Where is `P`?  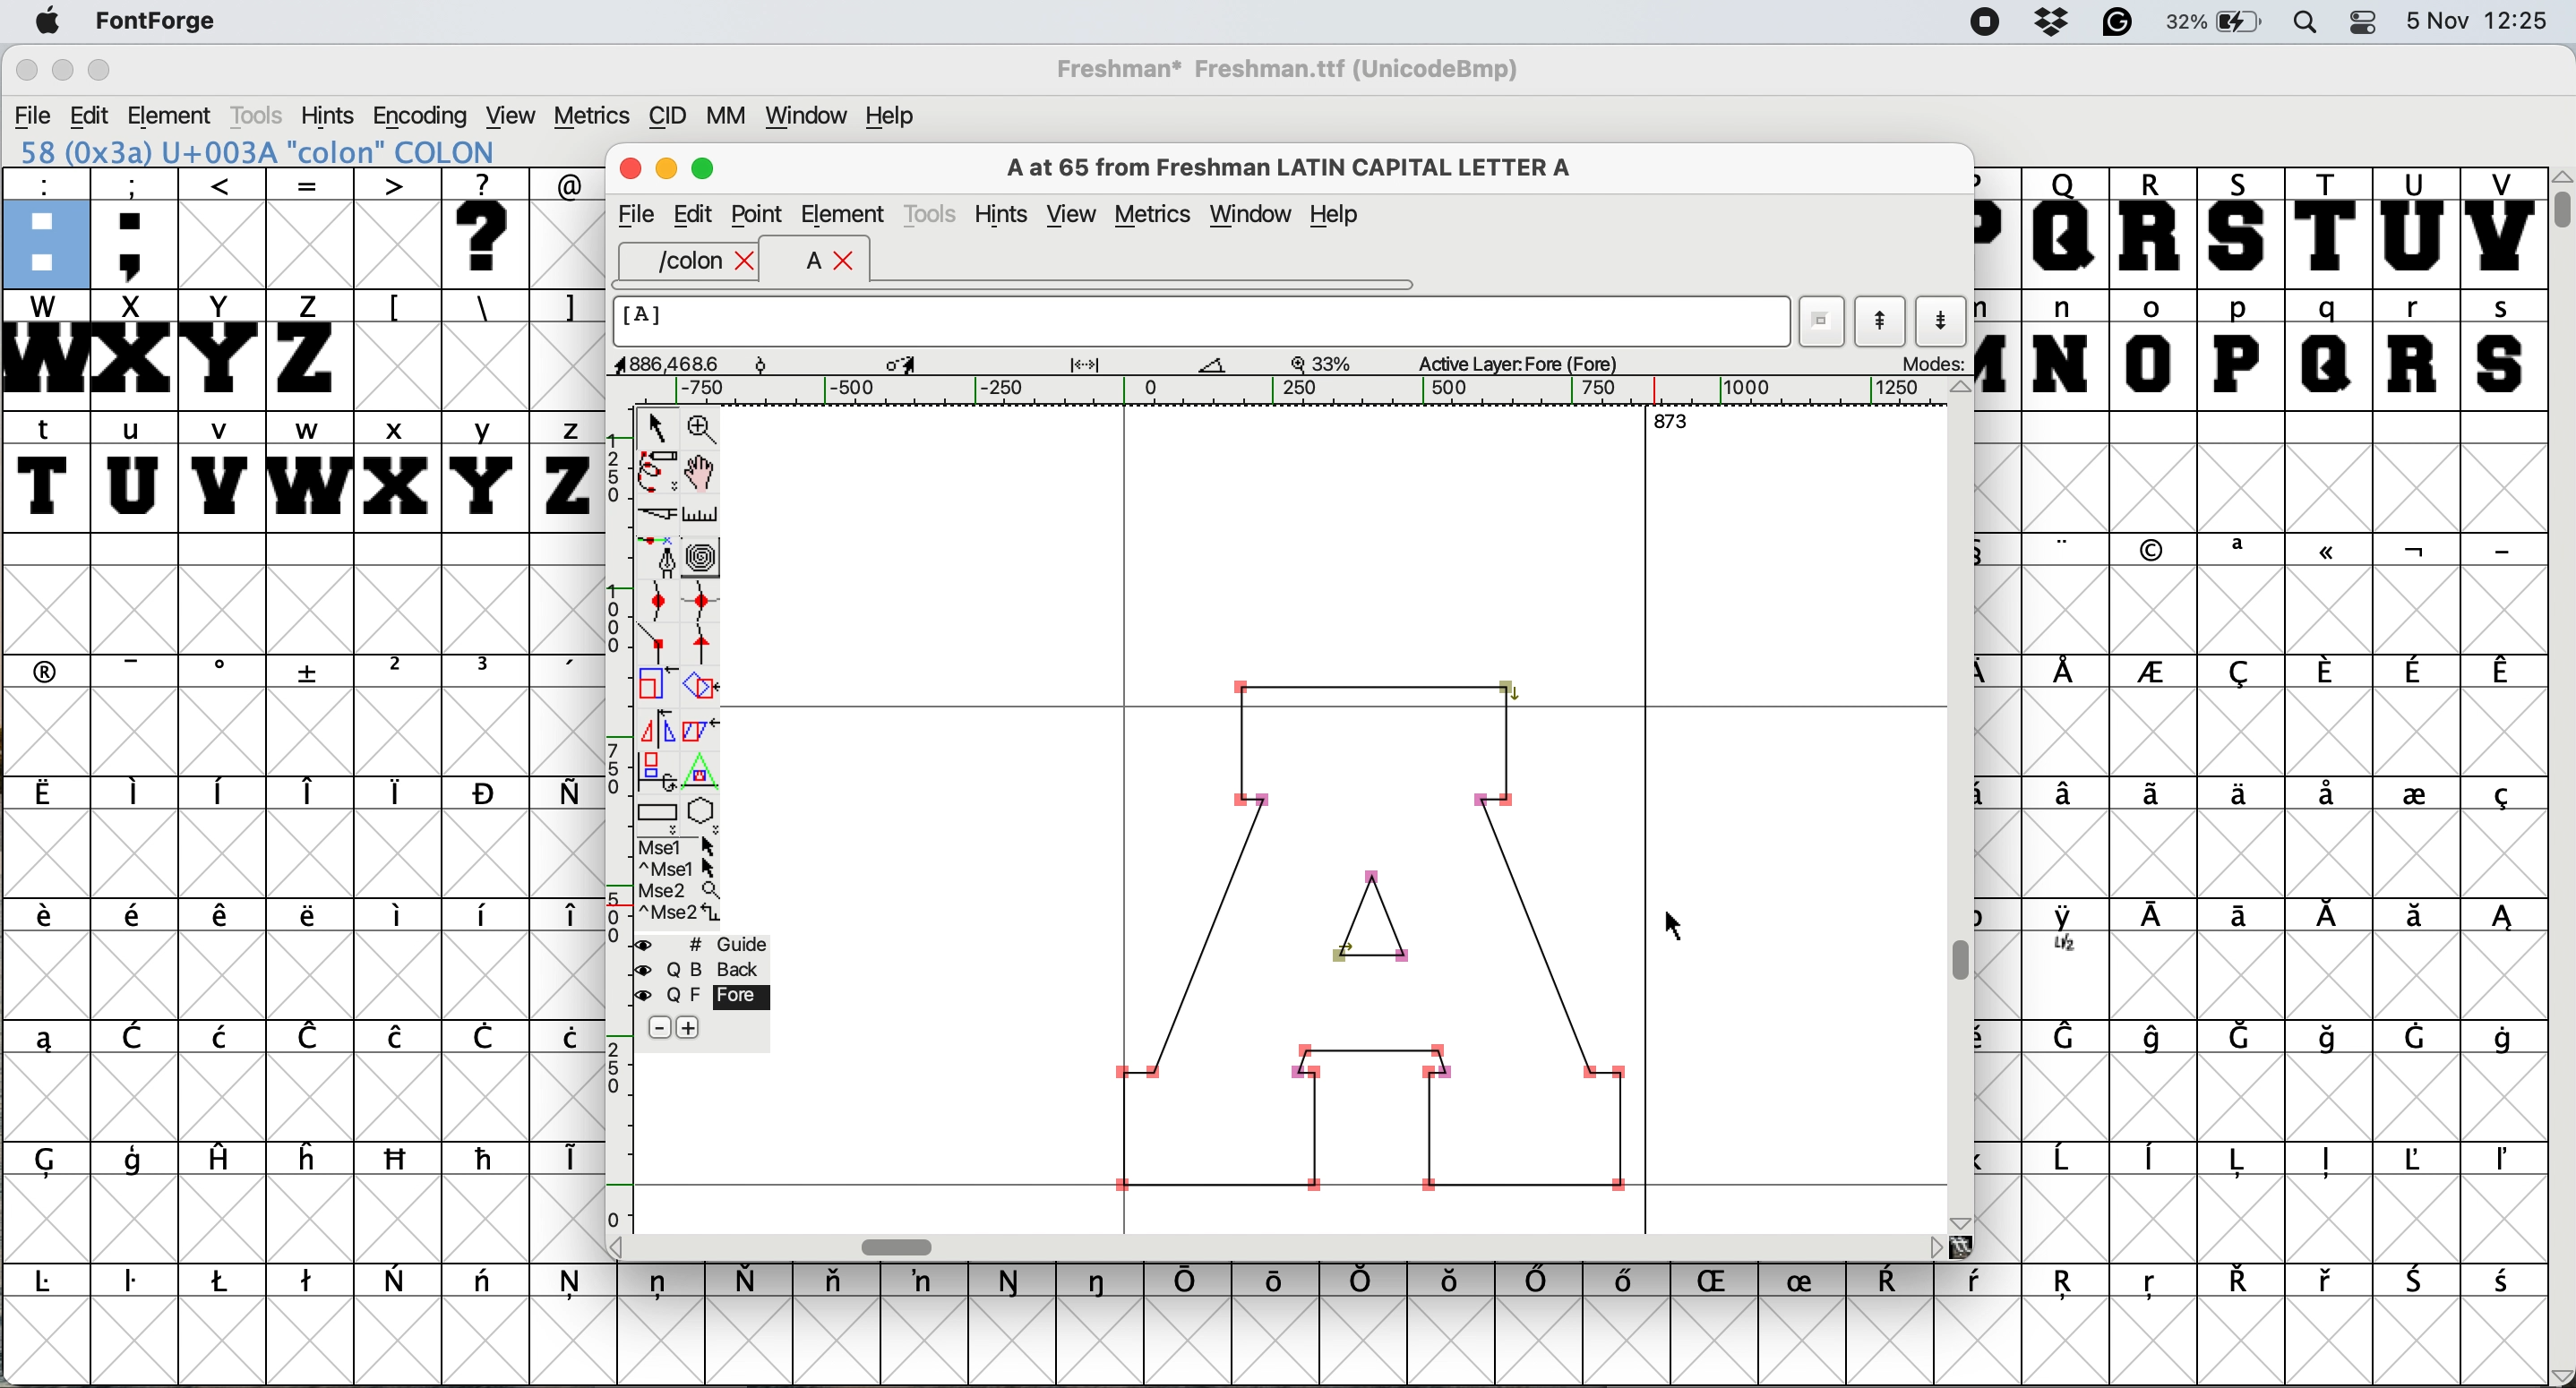 P is located at coordinates (1995, 228).